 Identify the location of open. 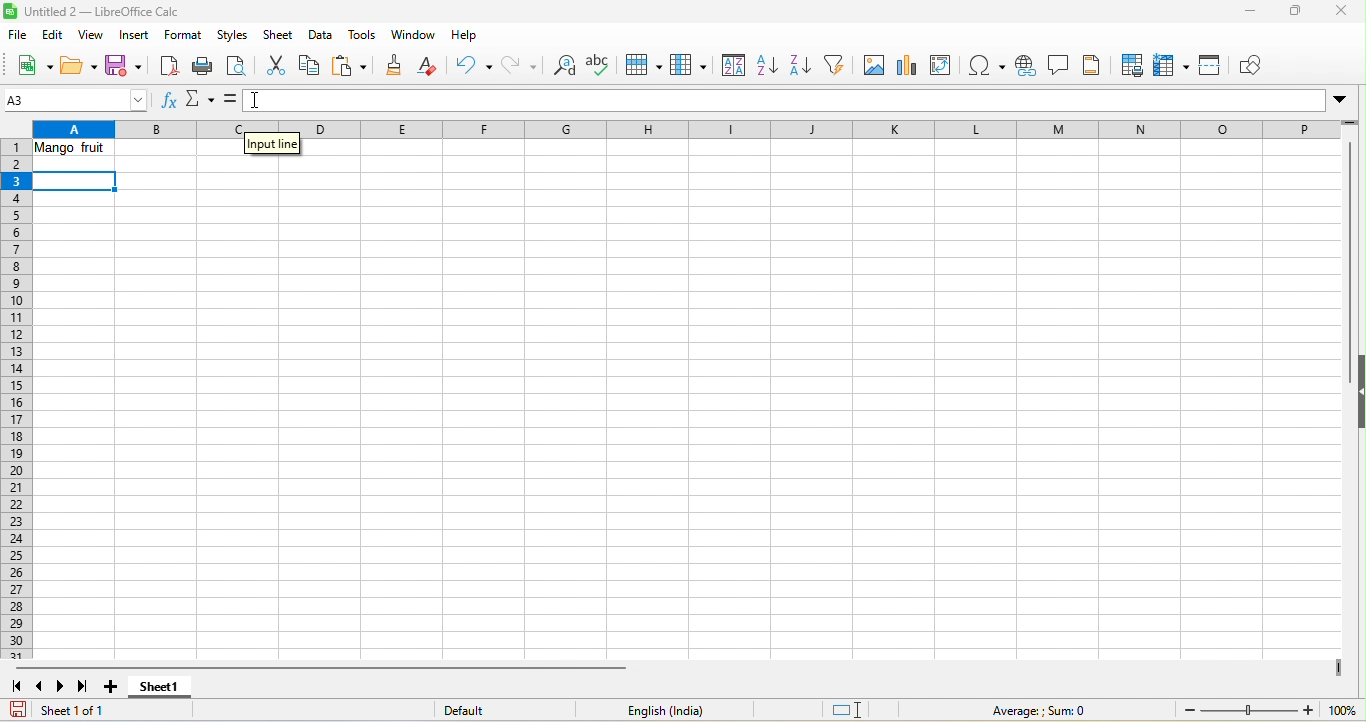
(77, 65).